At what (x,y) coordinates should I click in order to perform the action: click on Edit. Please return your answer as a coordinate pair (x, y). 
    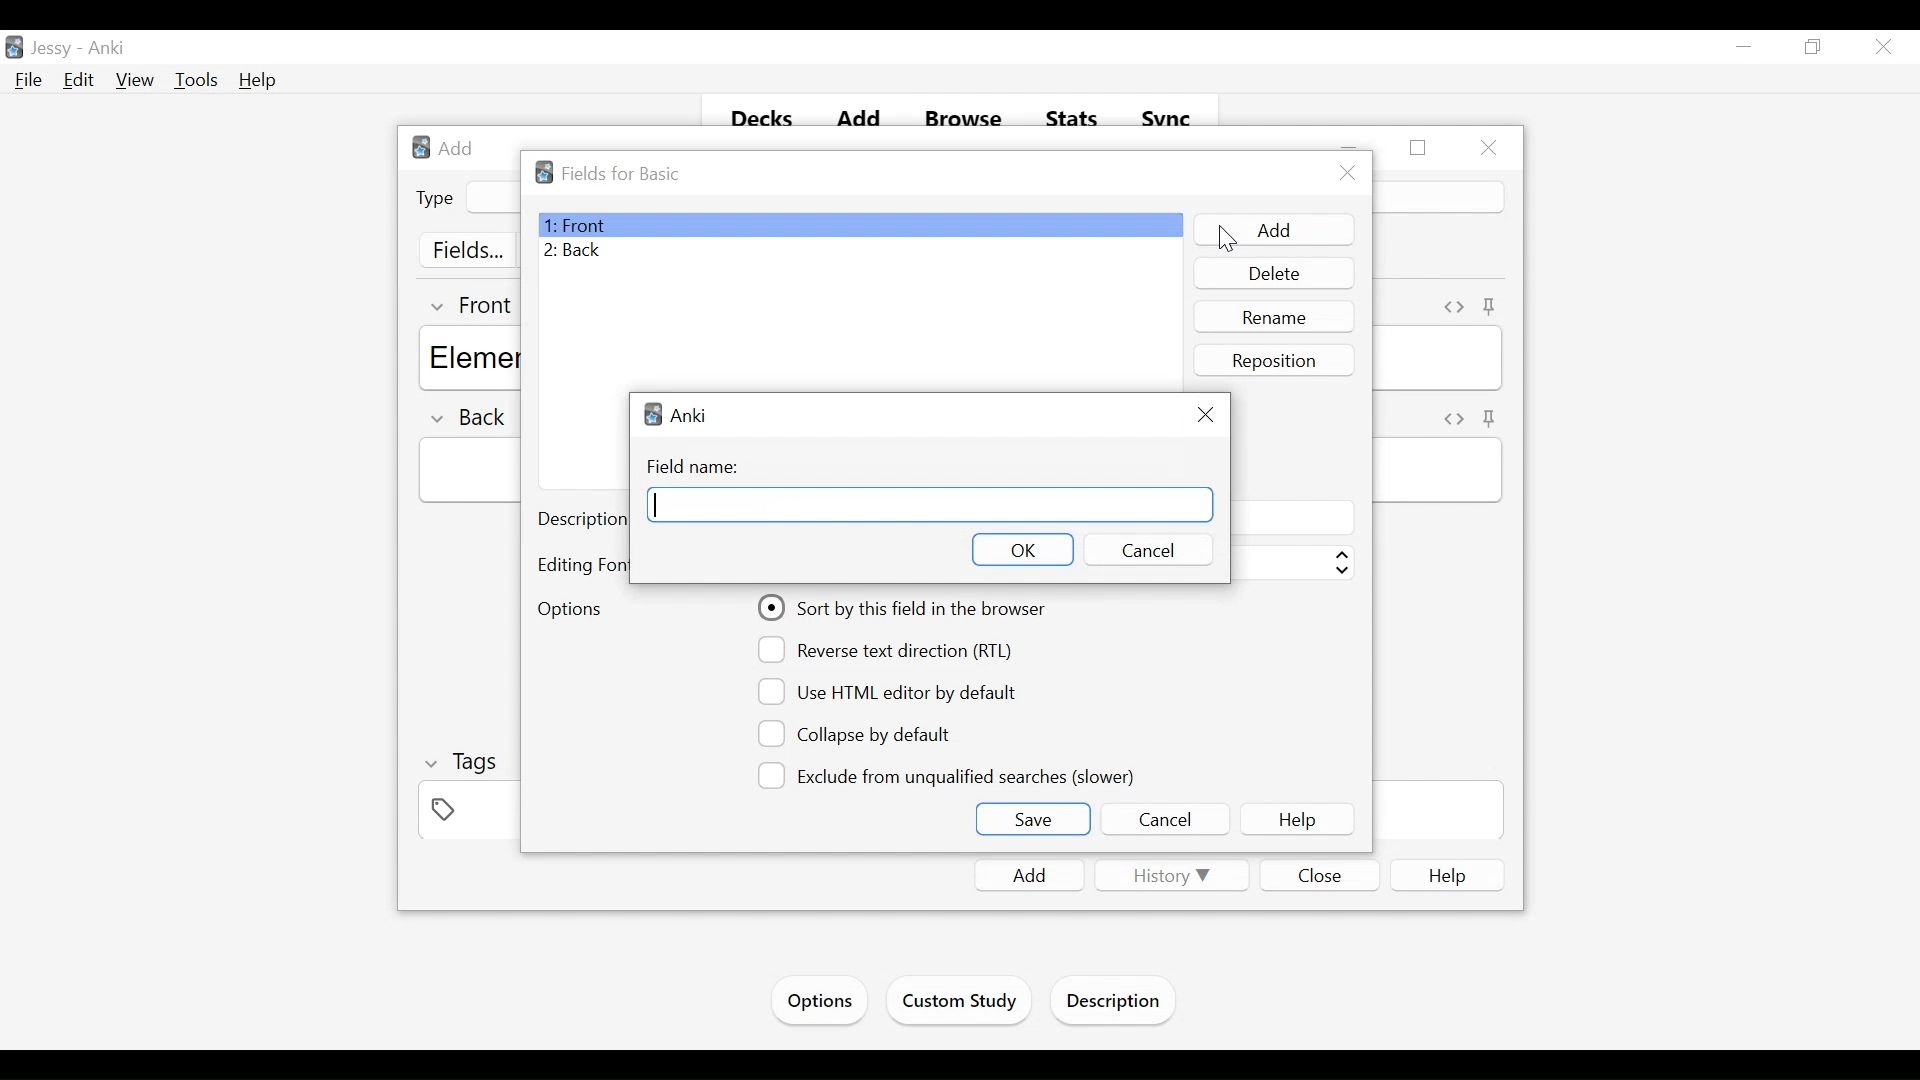
    Looking at the image, I should click on (79, 79).